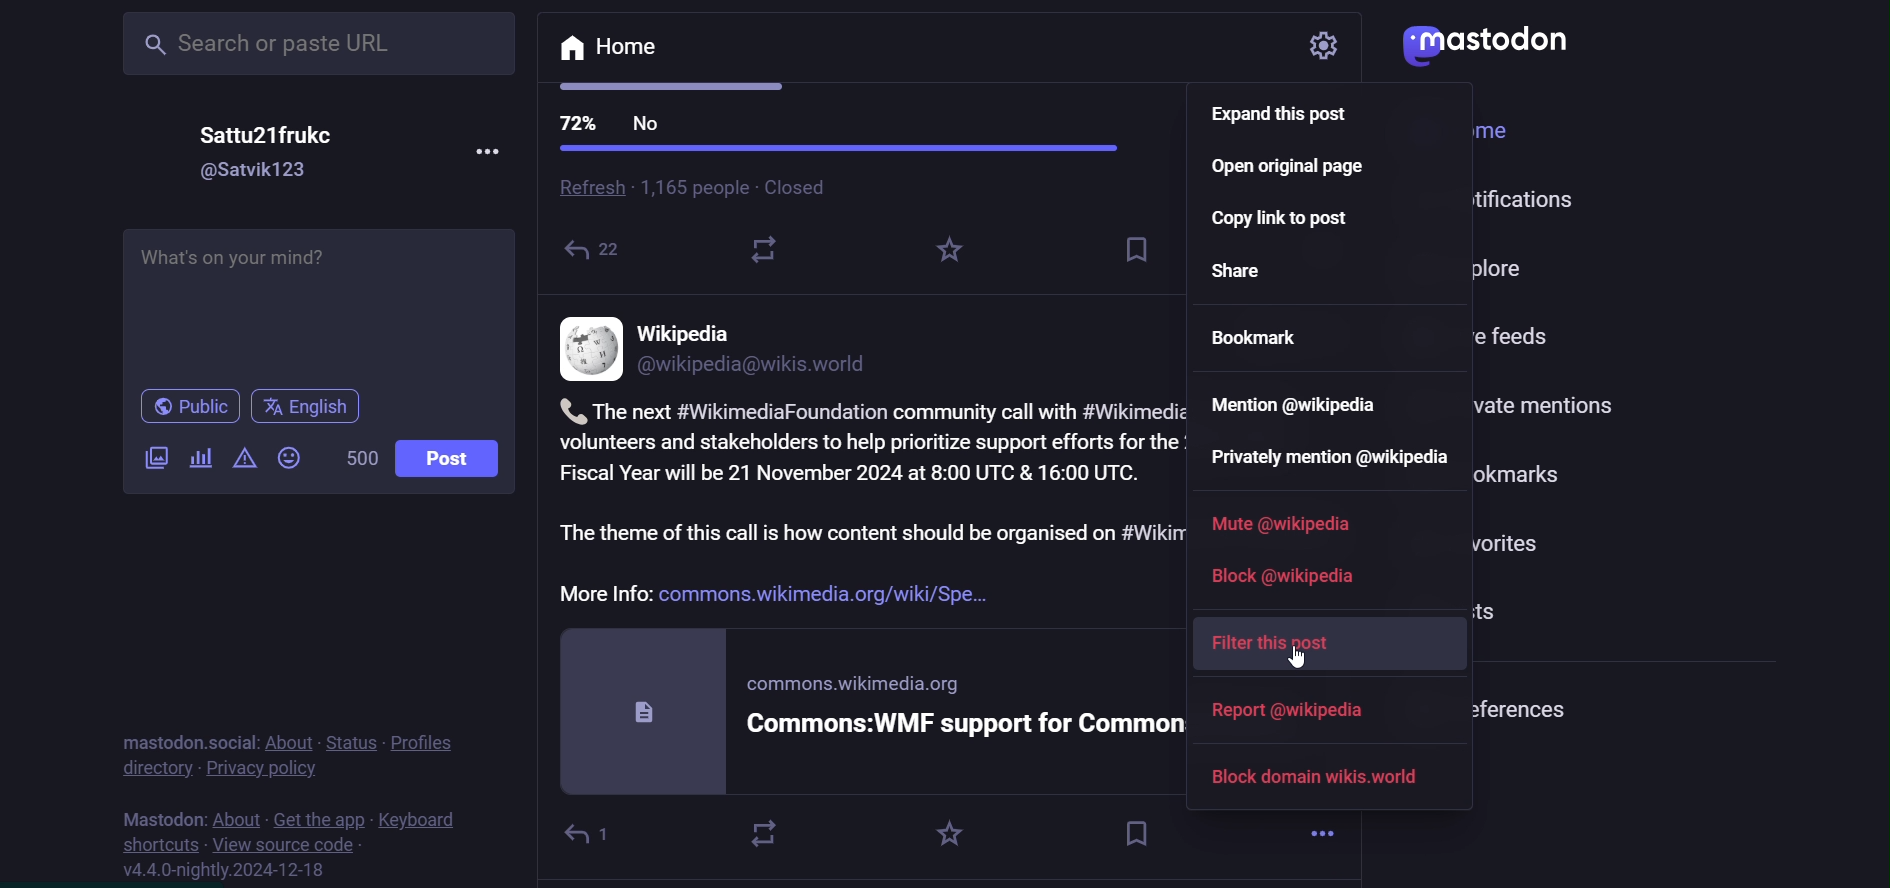  Describe the element at coordinates (287, 737) in the screenshot. I see `about` at that location.